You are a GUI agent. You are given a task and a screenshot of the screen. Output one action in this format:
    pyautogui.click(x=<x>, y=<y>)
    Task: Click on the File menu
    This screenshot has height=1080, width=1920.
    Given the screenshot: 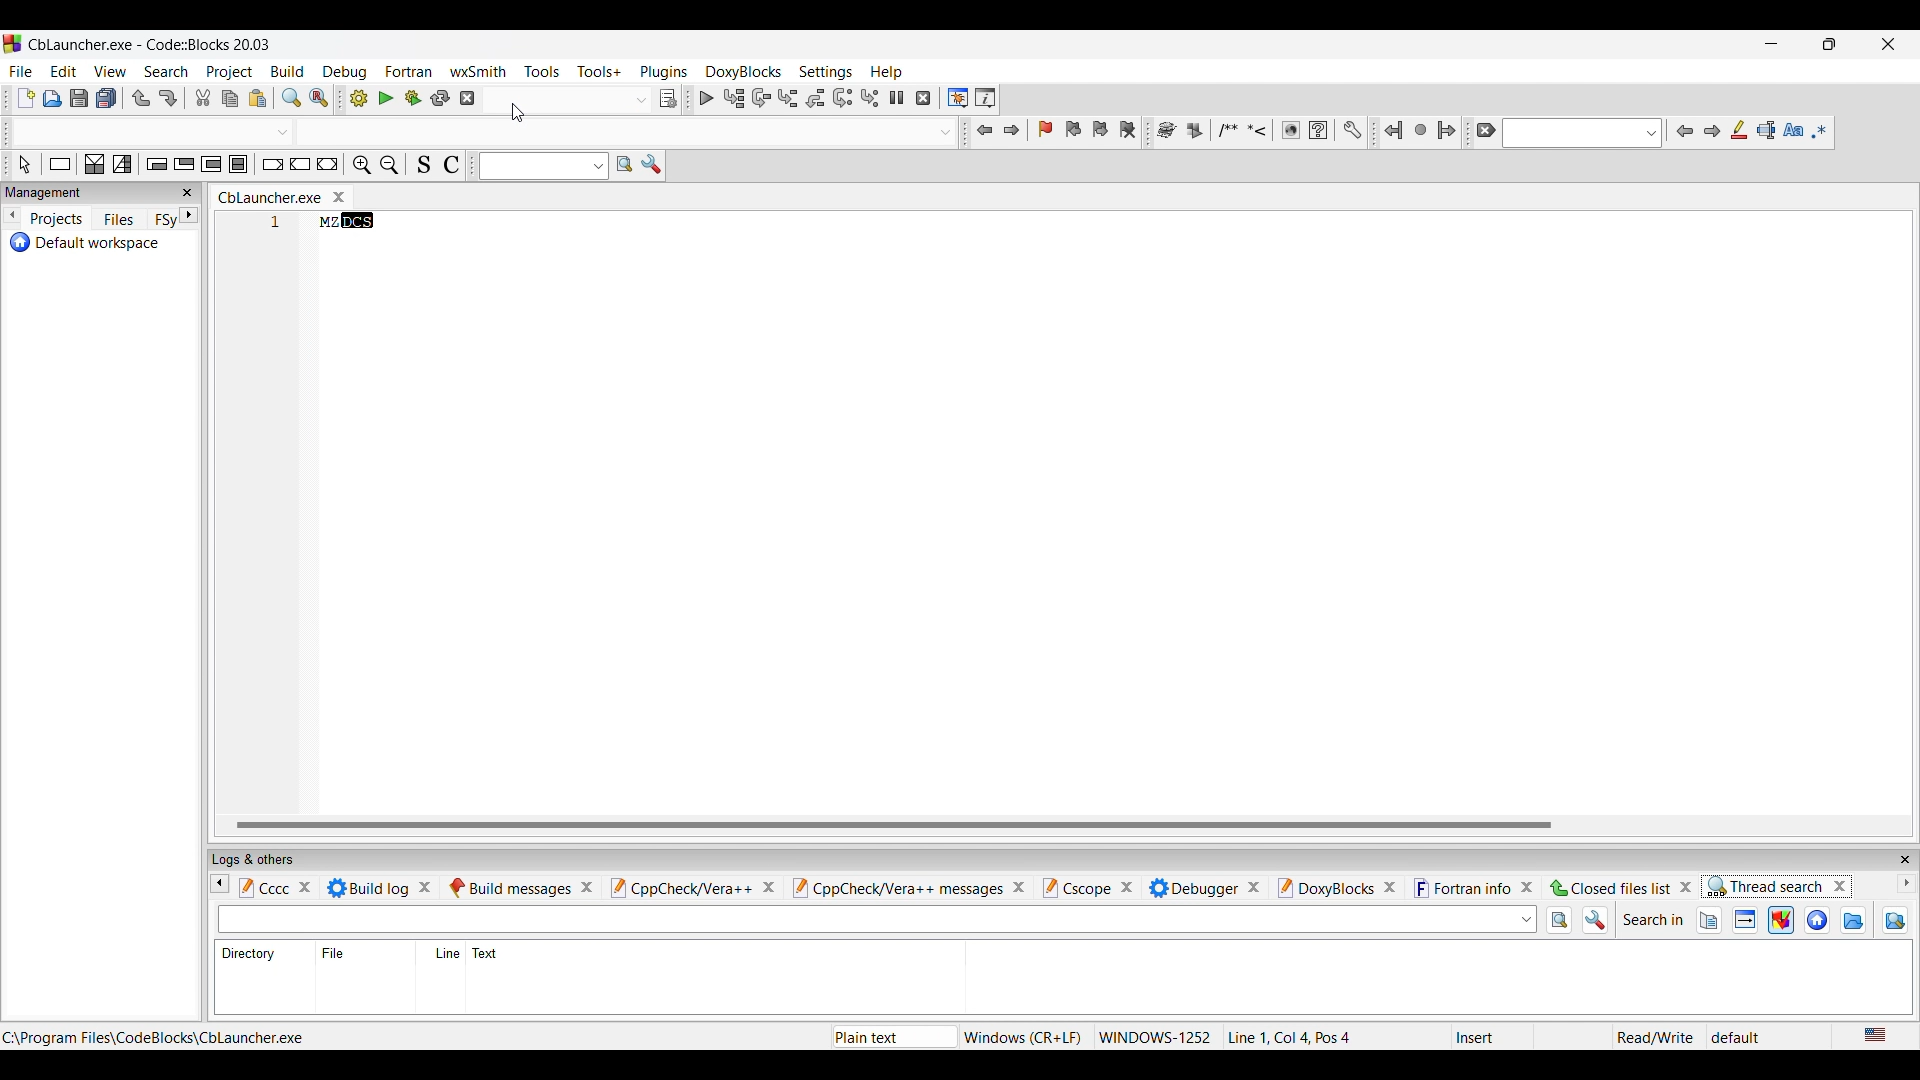 What is the action you would take?
    pyautogui.click(x=21, y=71)
    